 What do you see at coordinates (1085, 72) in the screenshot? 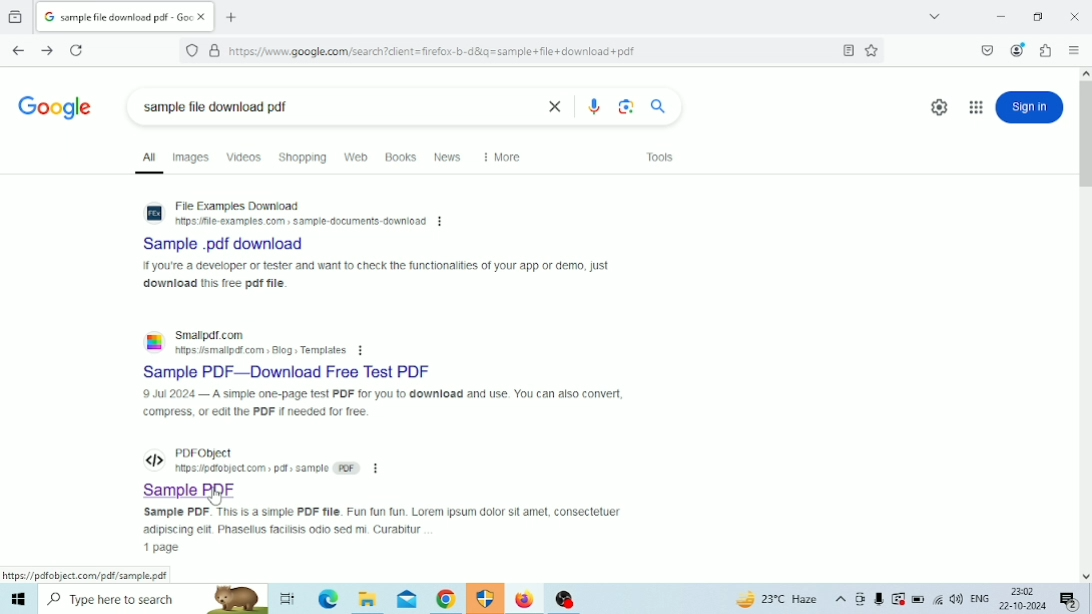
I see `Scroll up` at bounding box center [1085, 72].